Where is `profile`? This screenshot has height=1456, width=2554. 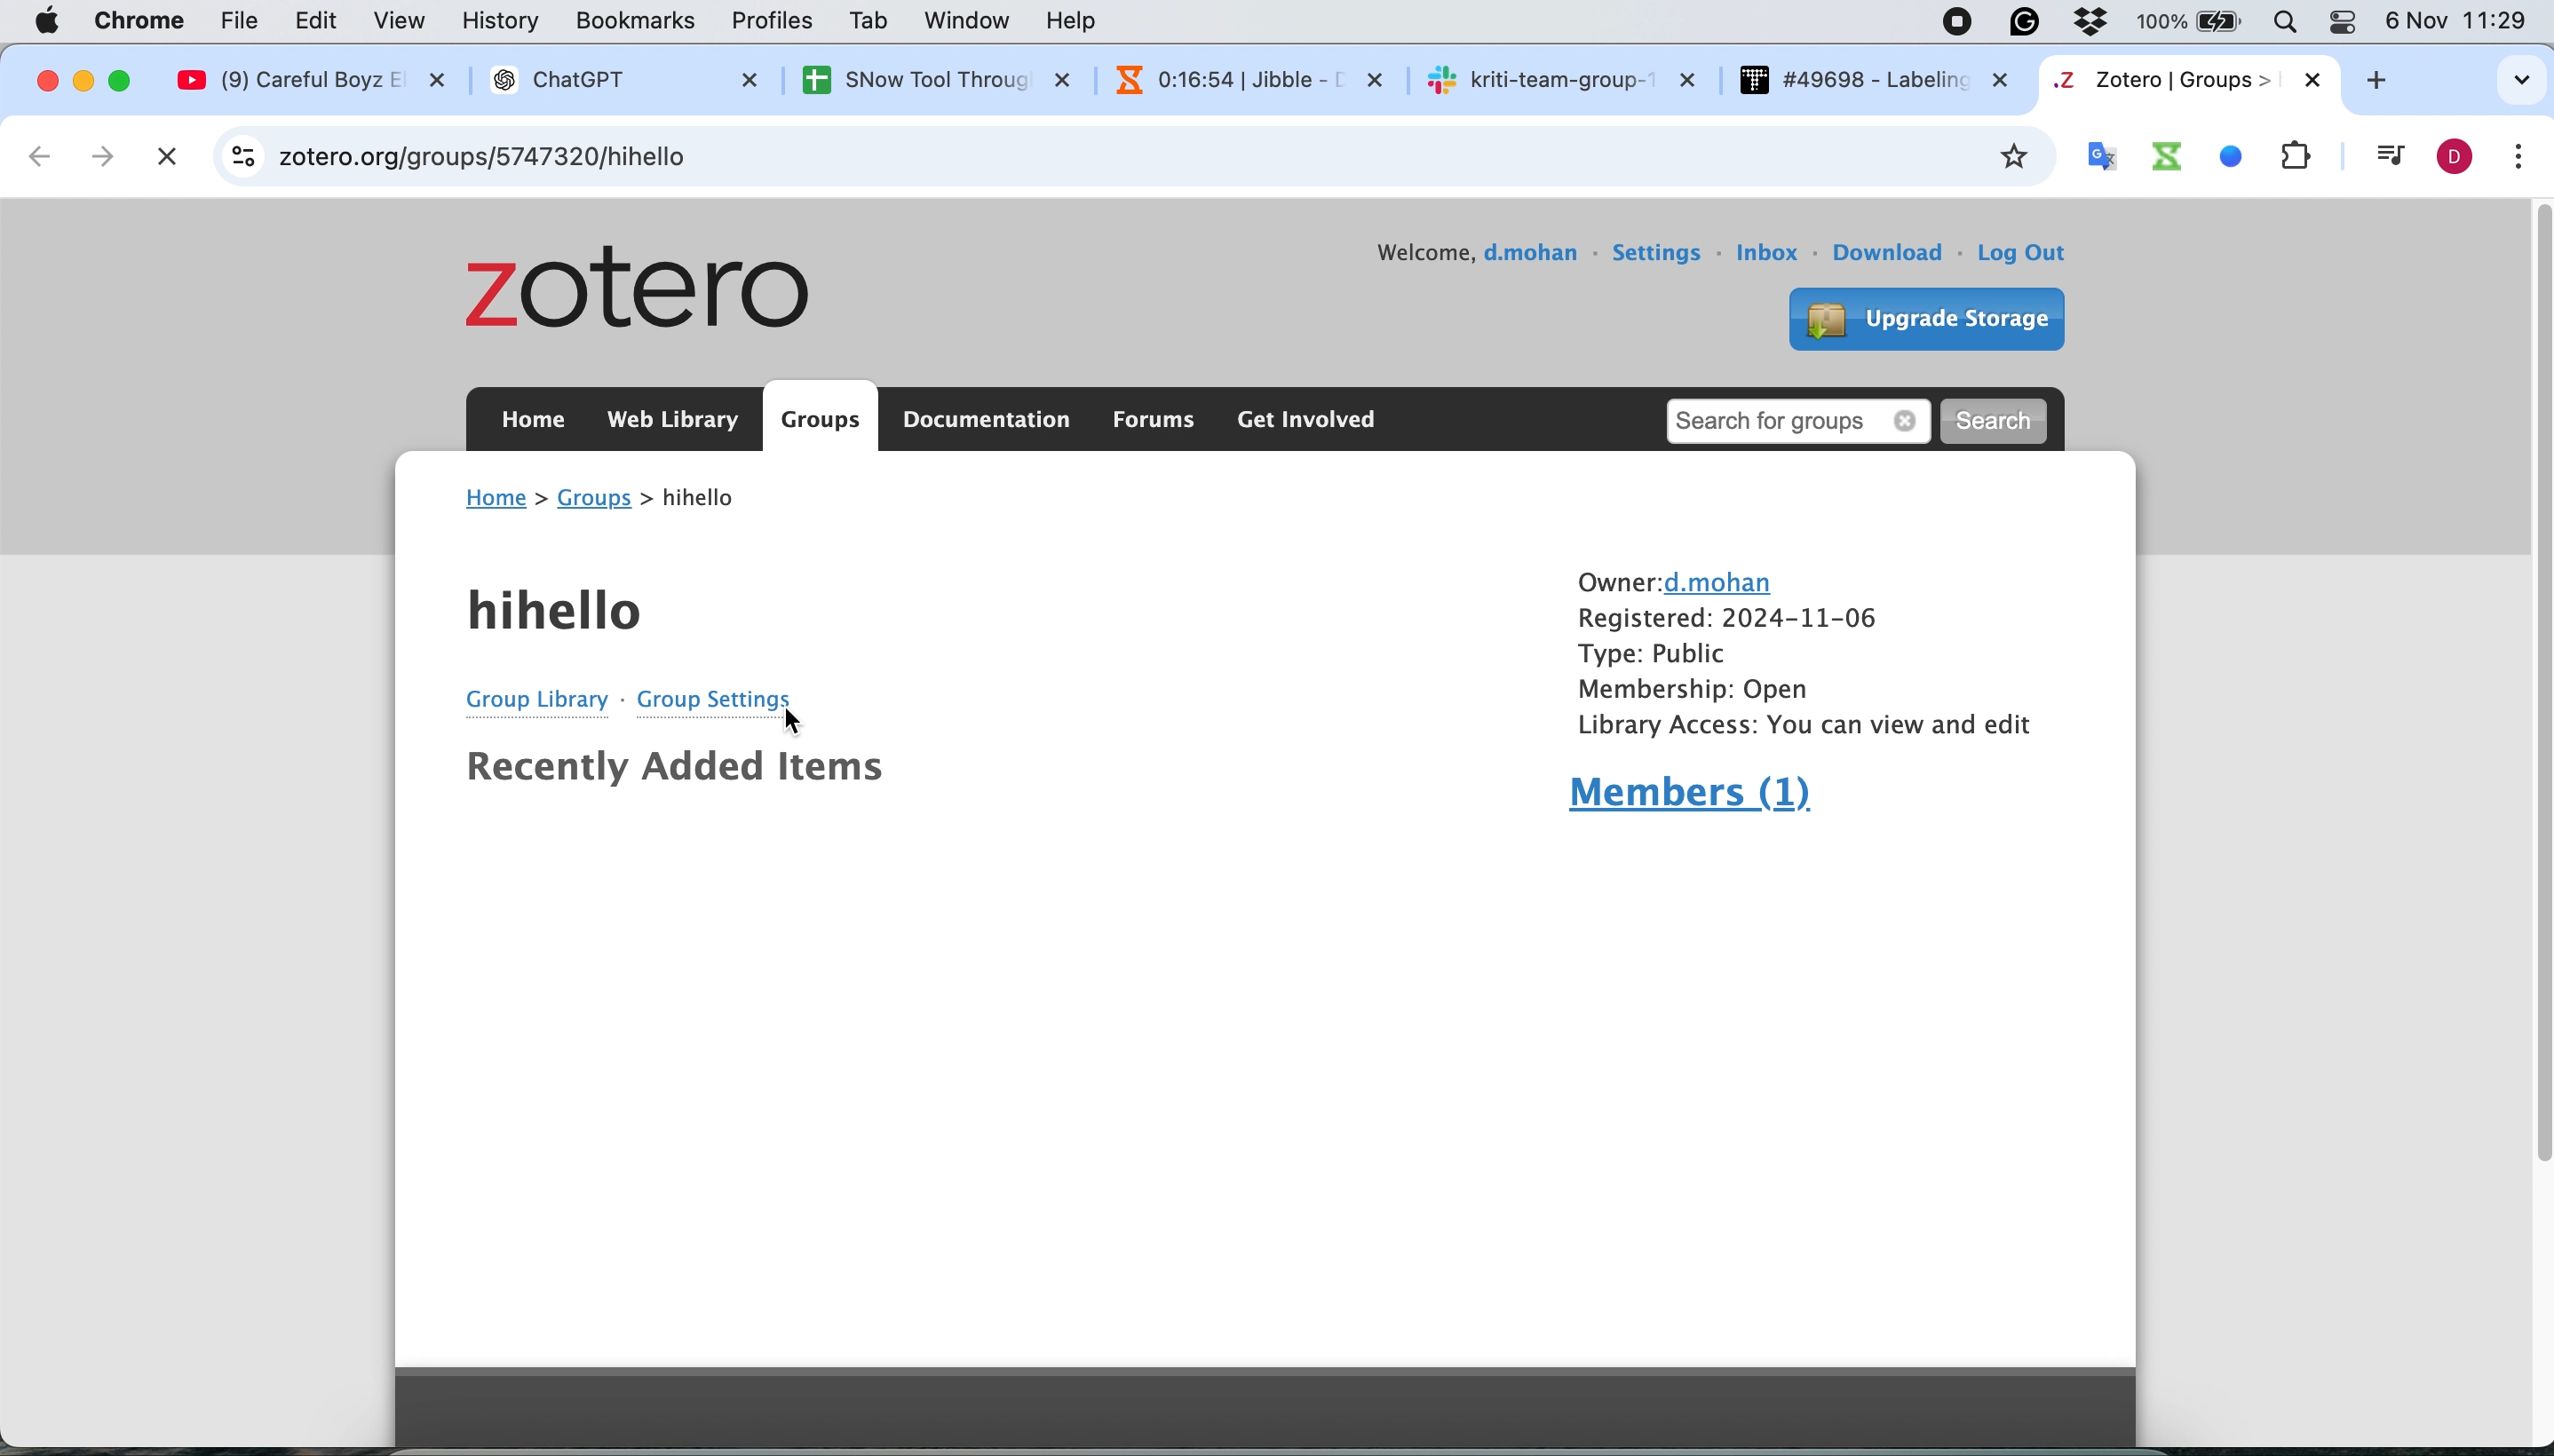 profile is located at coordinates (2460, 159).